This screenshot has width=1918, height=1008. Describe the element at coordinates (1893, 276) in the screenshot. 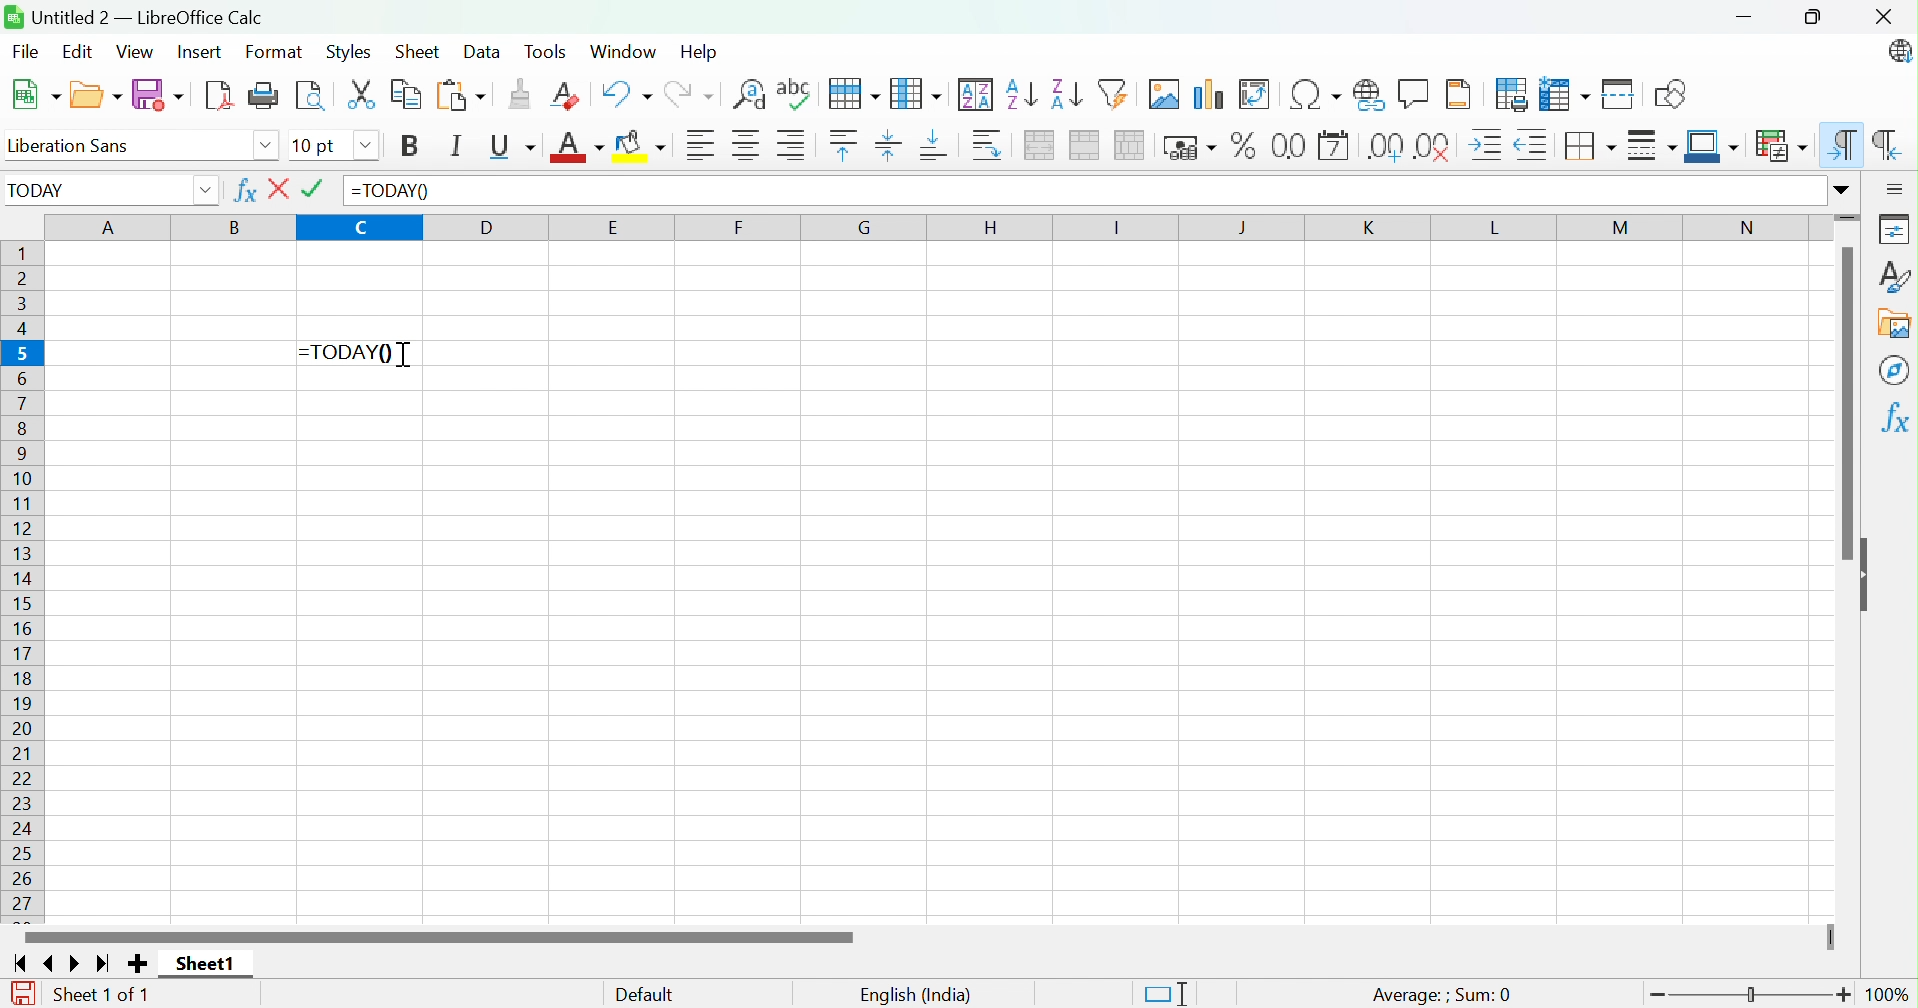

I see `Styles` at that location.